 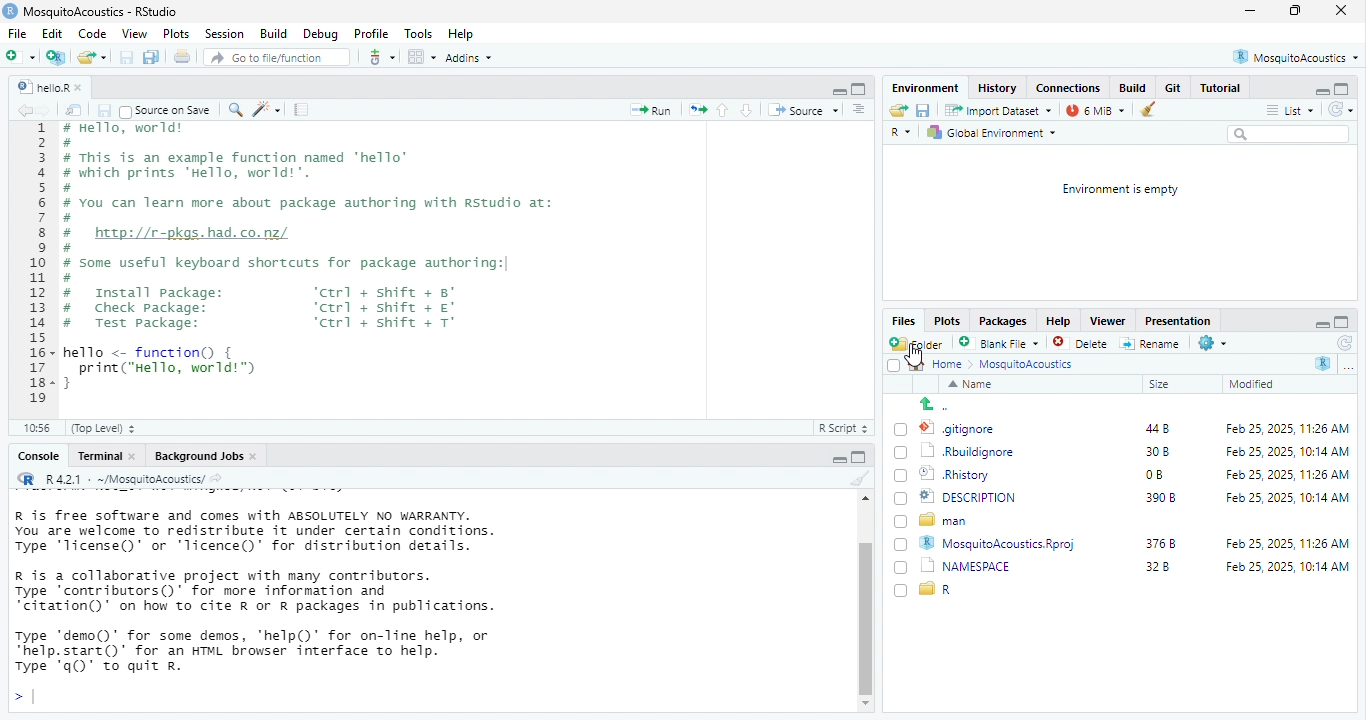 What do you see at coordinates (1162, 542) in the screenshot?
I see `376b` at bounding box center [1162, 542].